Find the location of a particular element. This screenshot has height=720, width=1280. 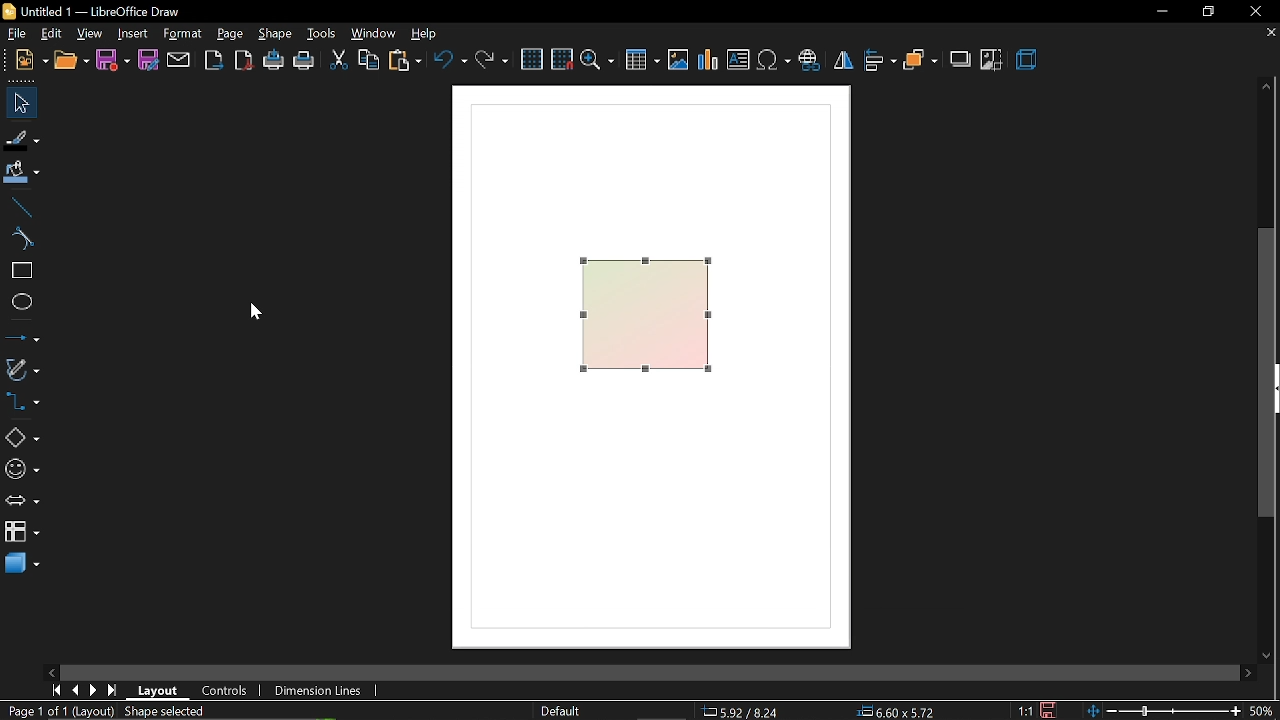

print directly is located at coordinates (273, 61).